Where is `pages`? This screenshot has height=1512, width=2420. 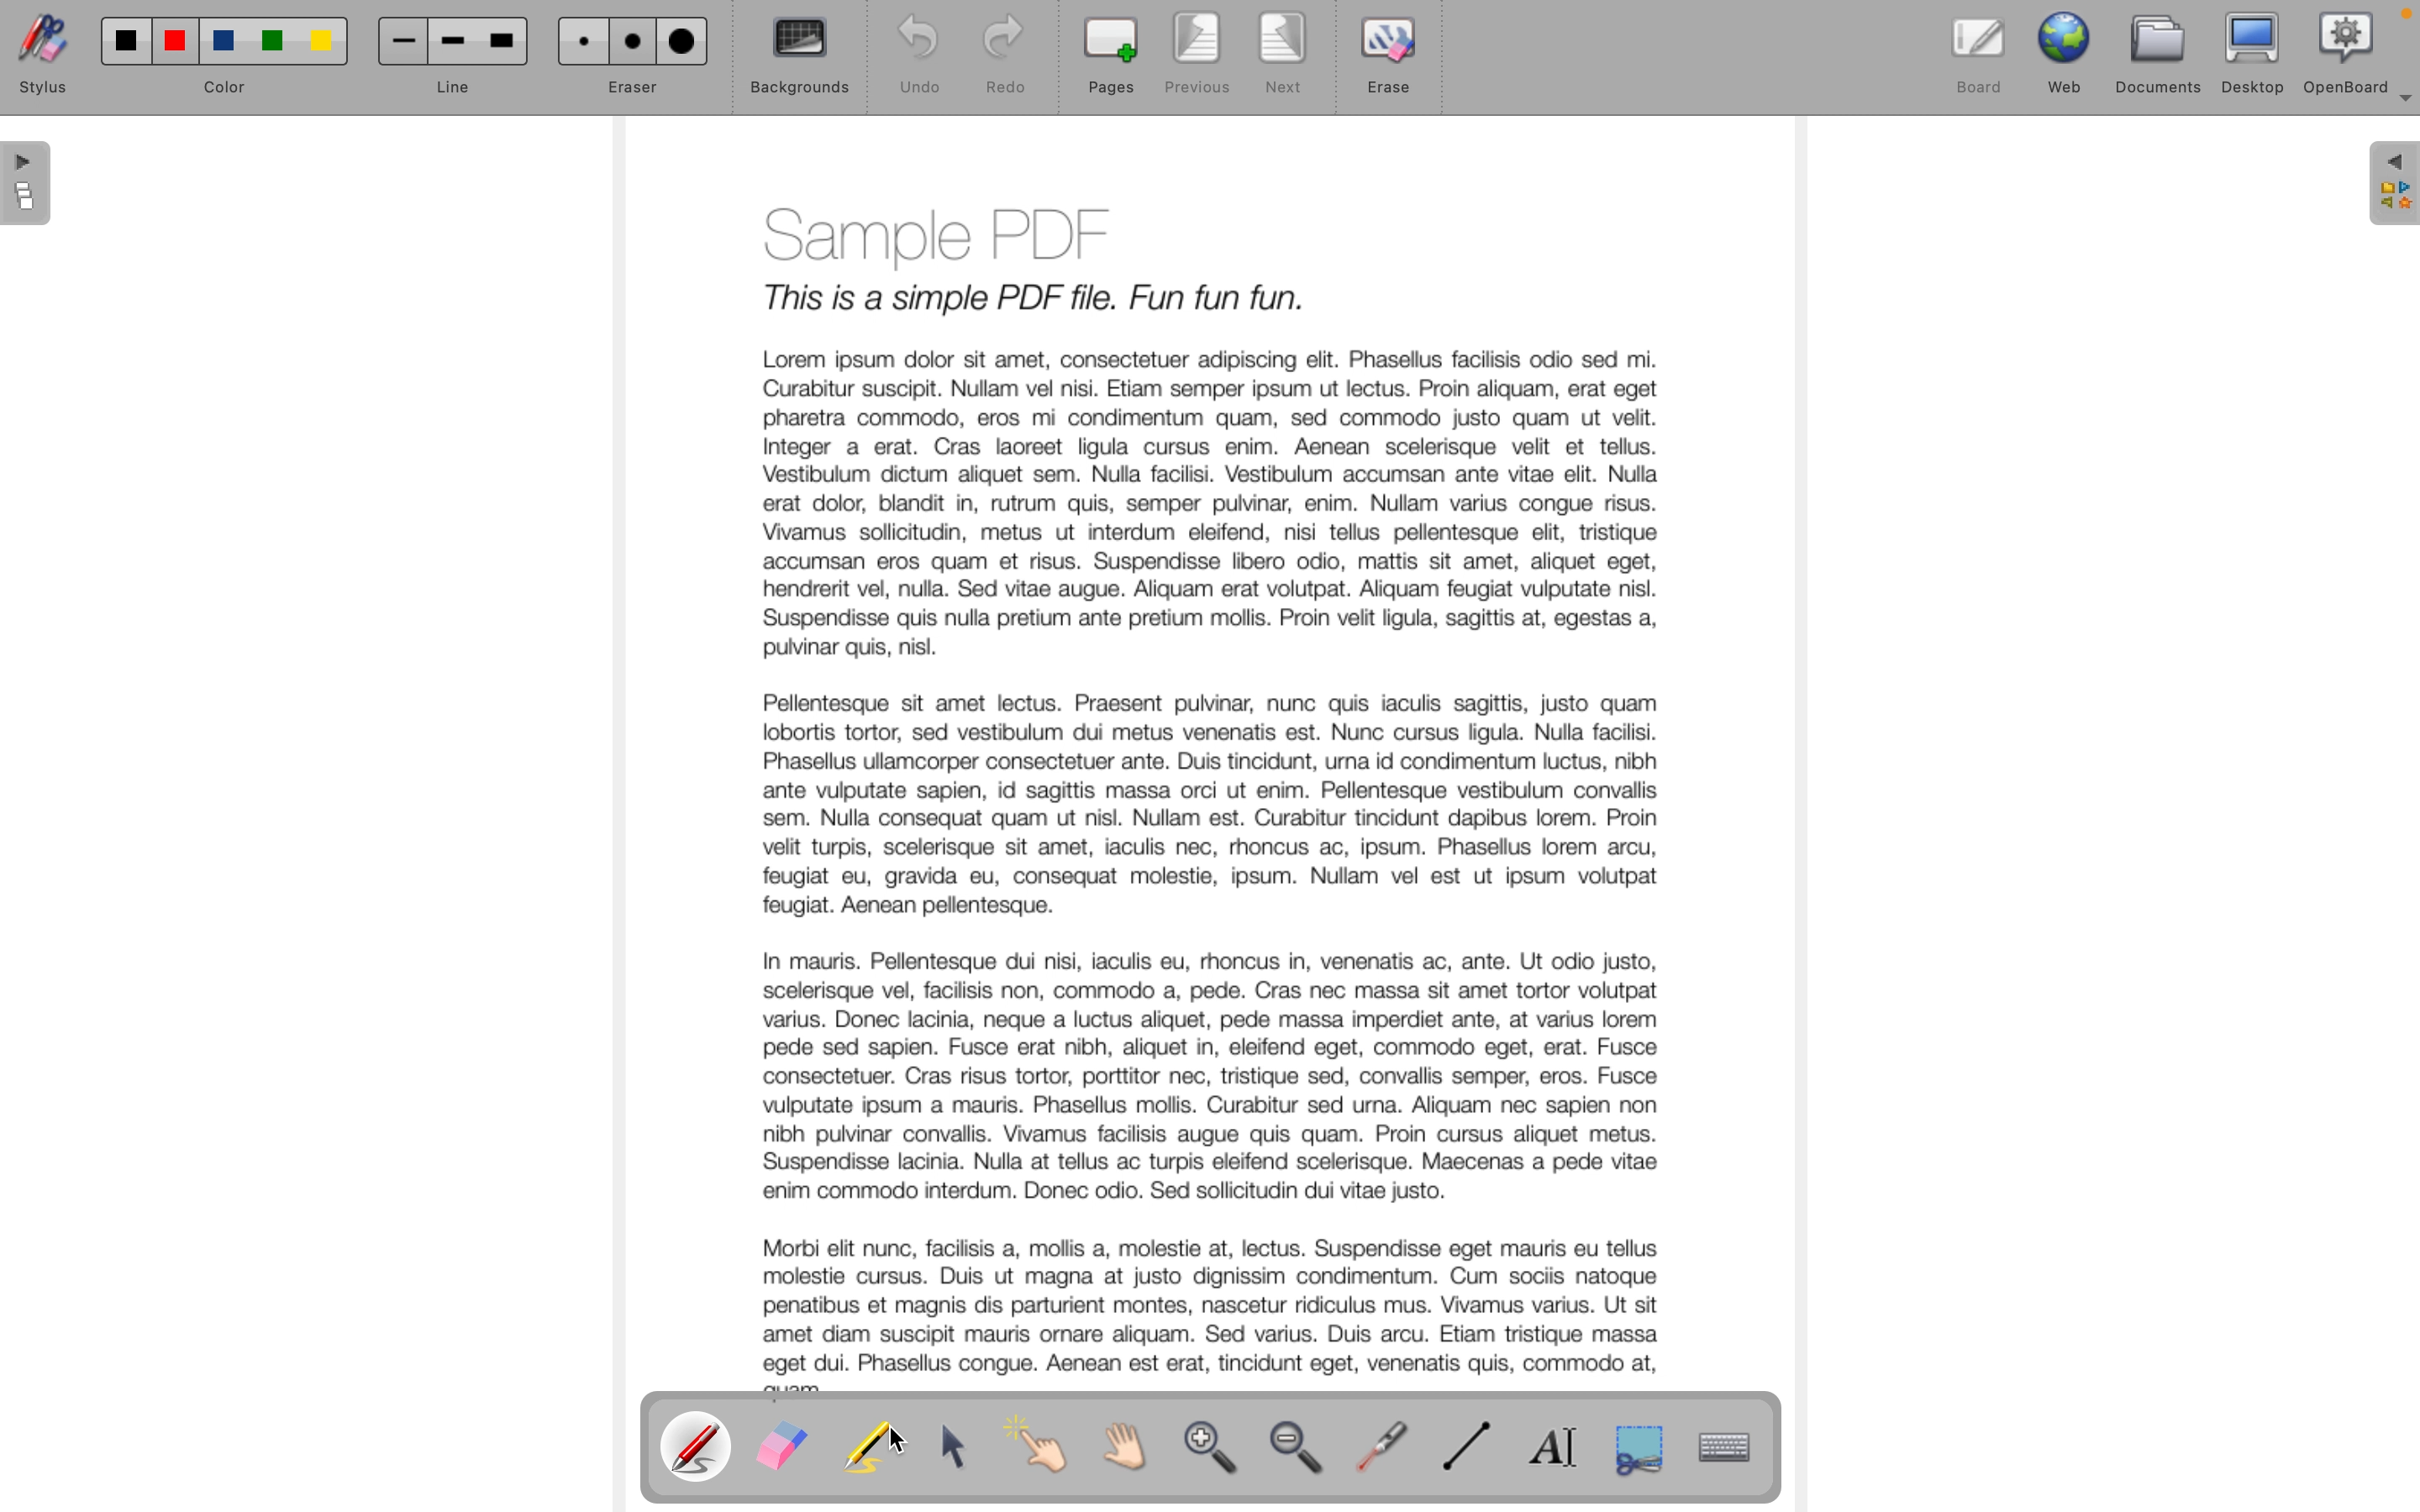
pages is located at coordinates (1110, 57).